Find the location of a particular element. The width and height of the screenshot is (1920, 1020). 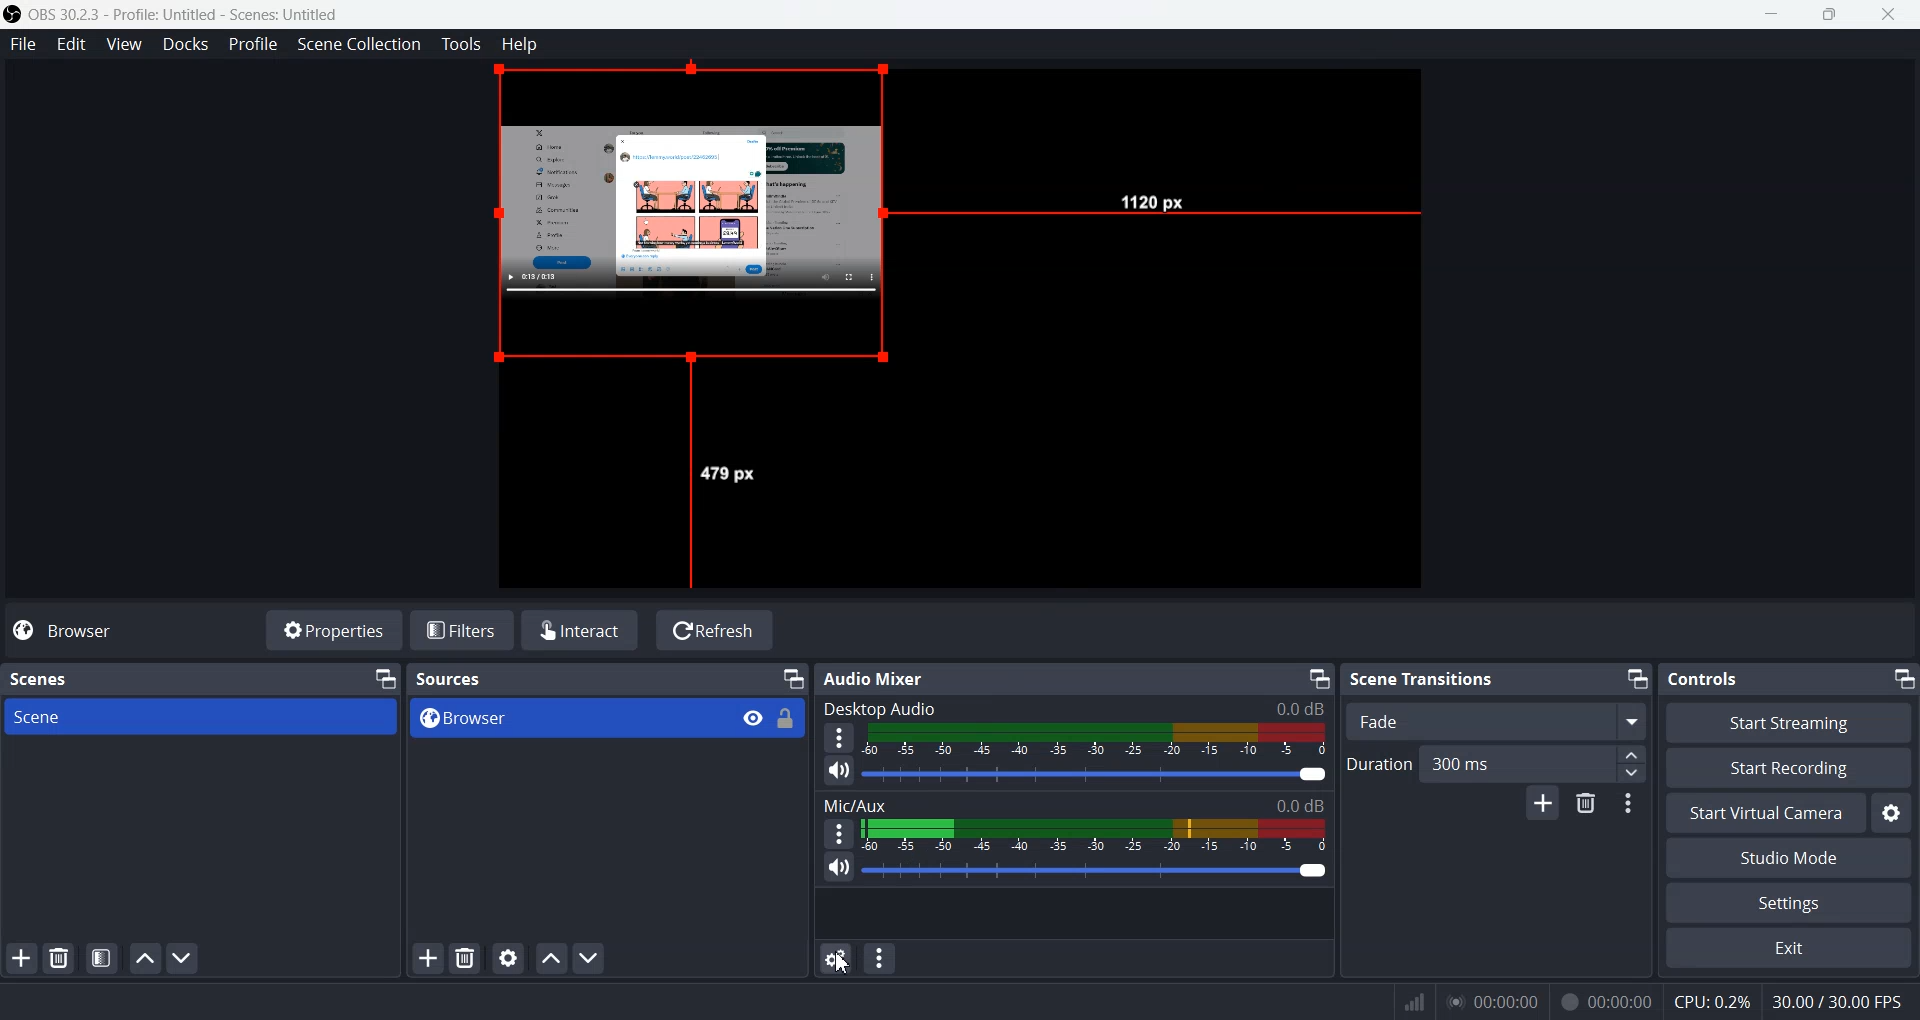

Move sources up is located at coordinates (551, 958).